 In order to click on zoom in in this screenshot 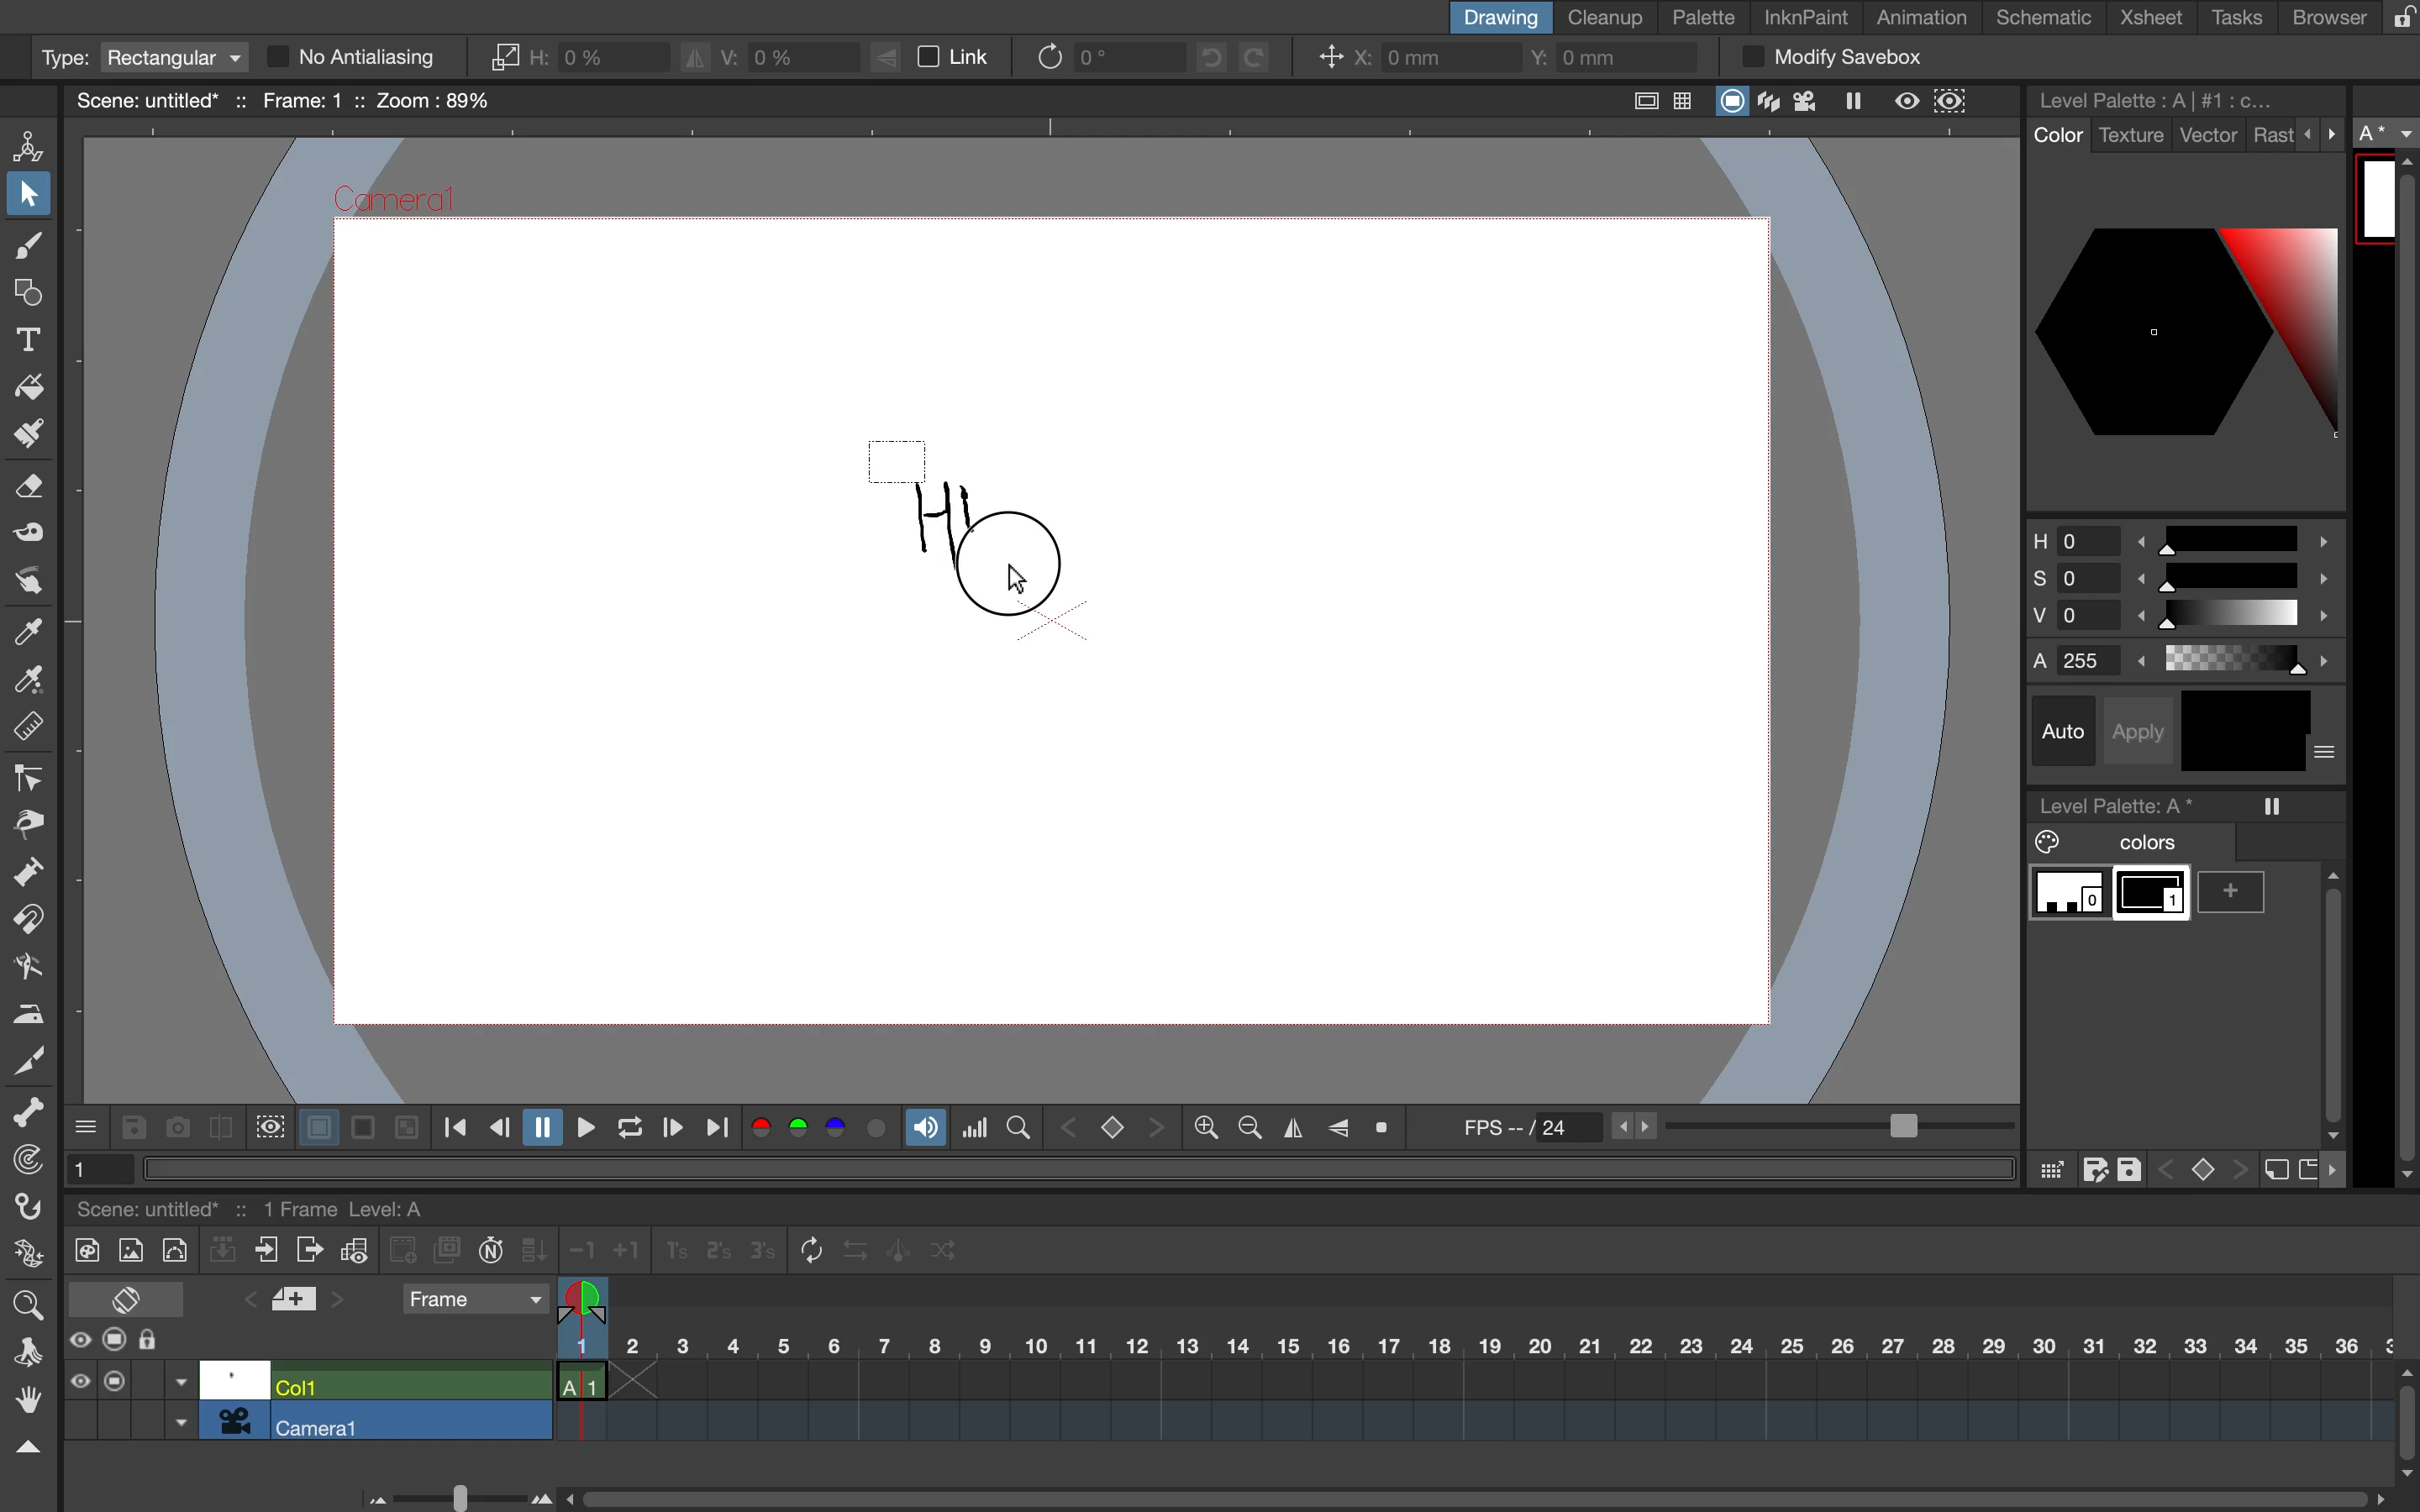, I will do `click(1245, 1129)`.